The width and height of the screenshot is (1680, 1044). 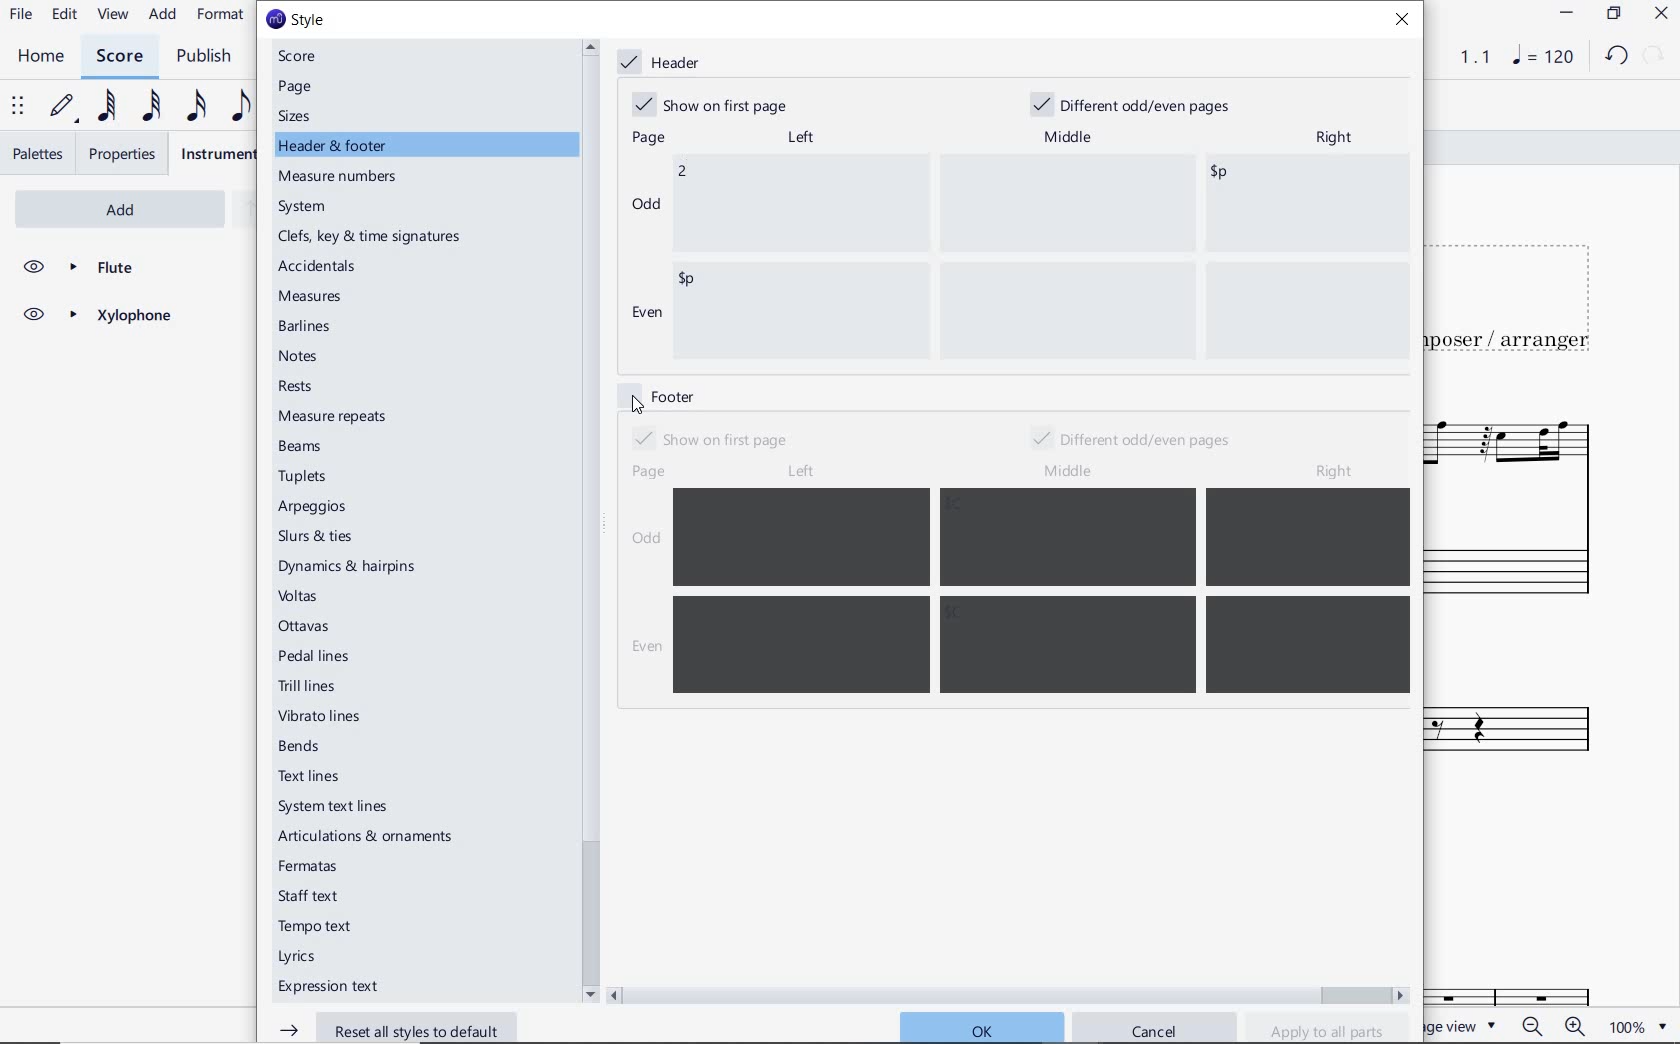 What do you see at coordinates (716, 103) in the screenshot?
I see `show on first page` at bounding box center [716, 103].